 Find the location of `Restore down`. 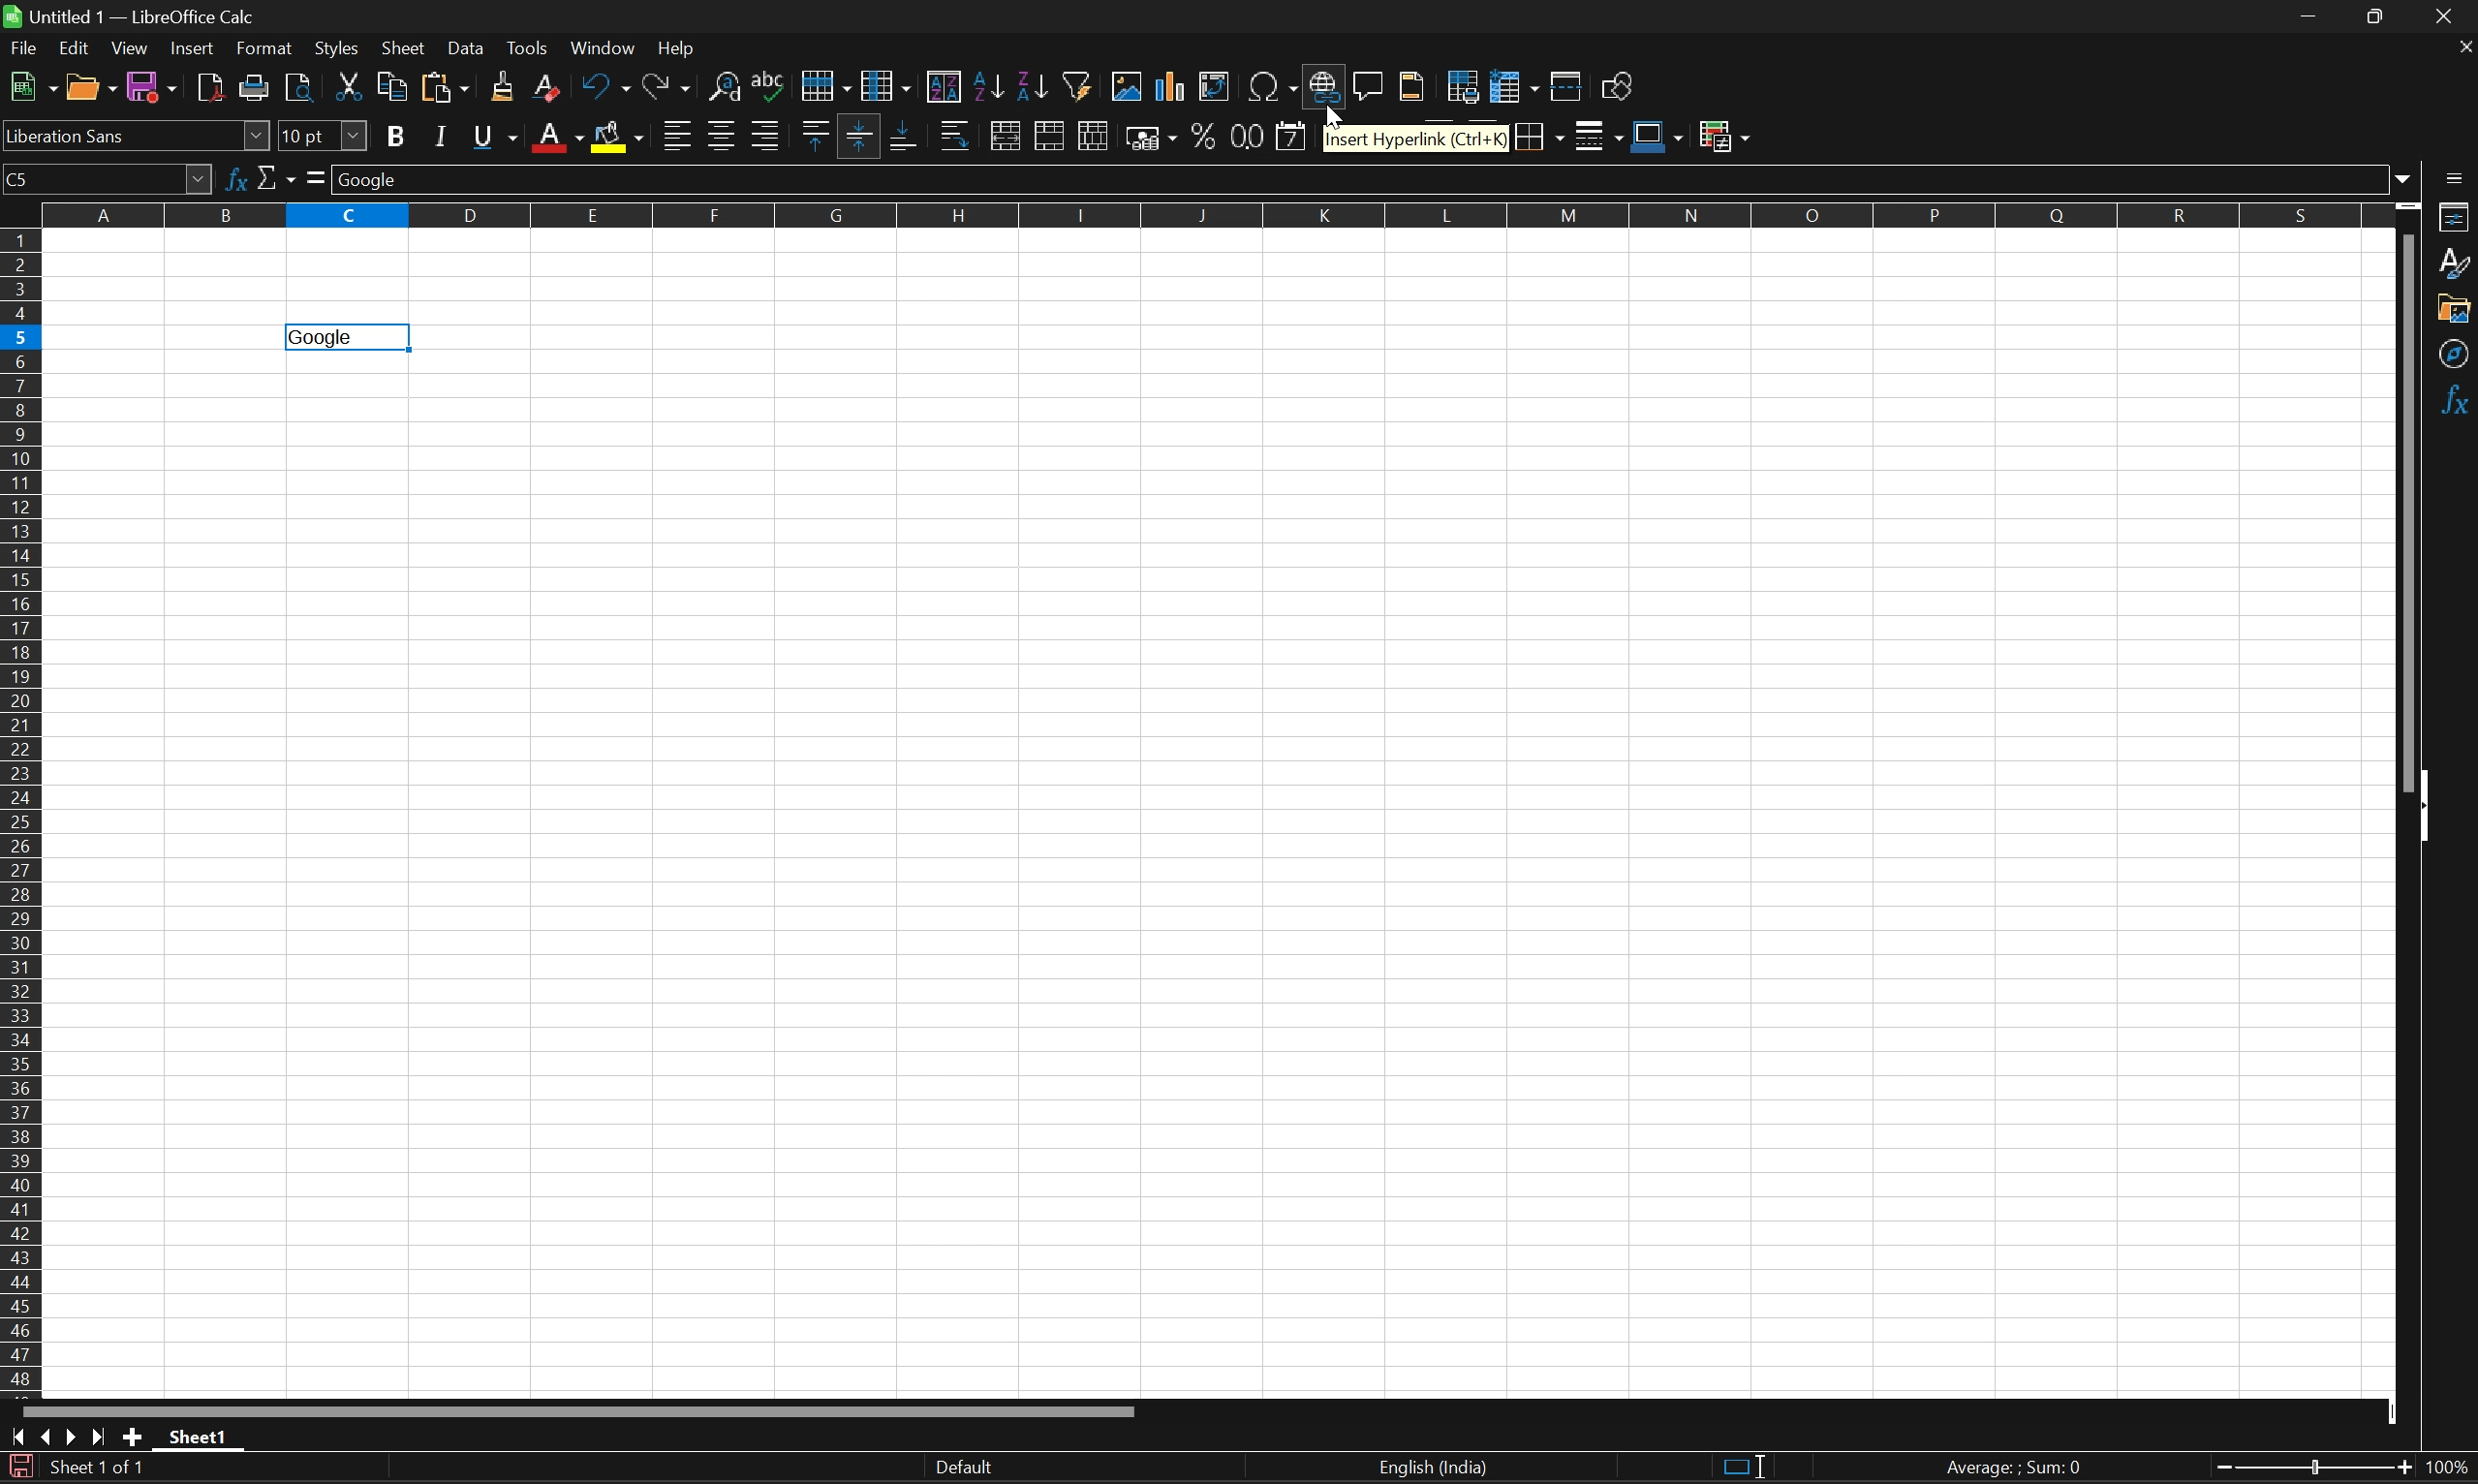

Restore down is located at coordinates (2375, 19).